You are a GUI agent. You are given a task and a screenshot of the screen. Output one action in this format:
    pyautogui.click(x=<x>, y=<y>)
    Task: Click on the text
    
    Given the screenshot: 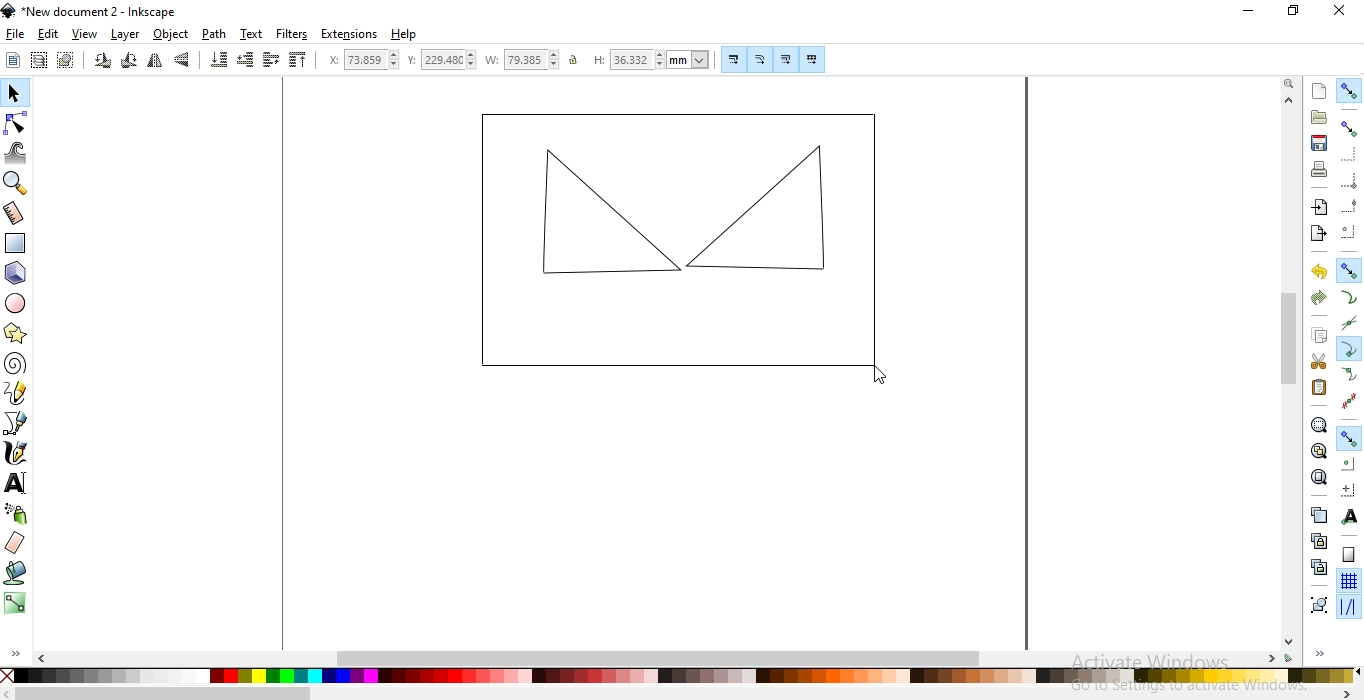 What is the action you would take?
    pyautogui.click(x=253, y=33)
    